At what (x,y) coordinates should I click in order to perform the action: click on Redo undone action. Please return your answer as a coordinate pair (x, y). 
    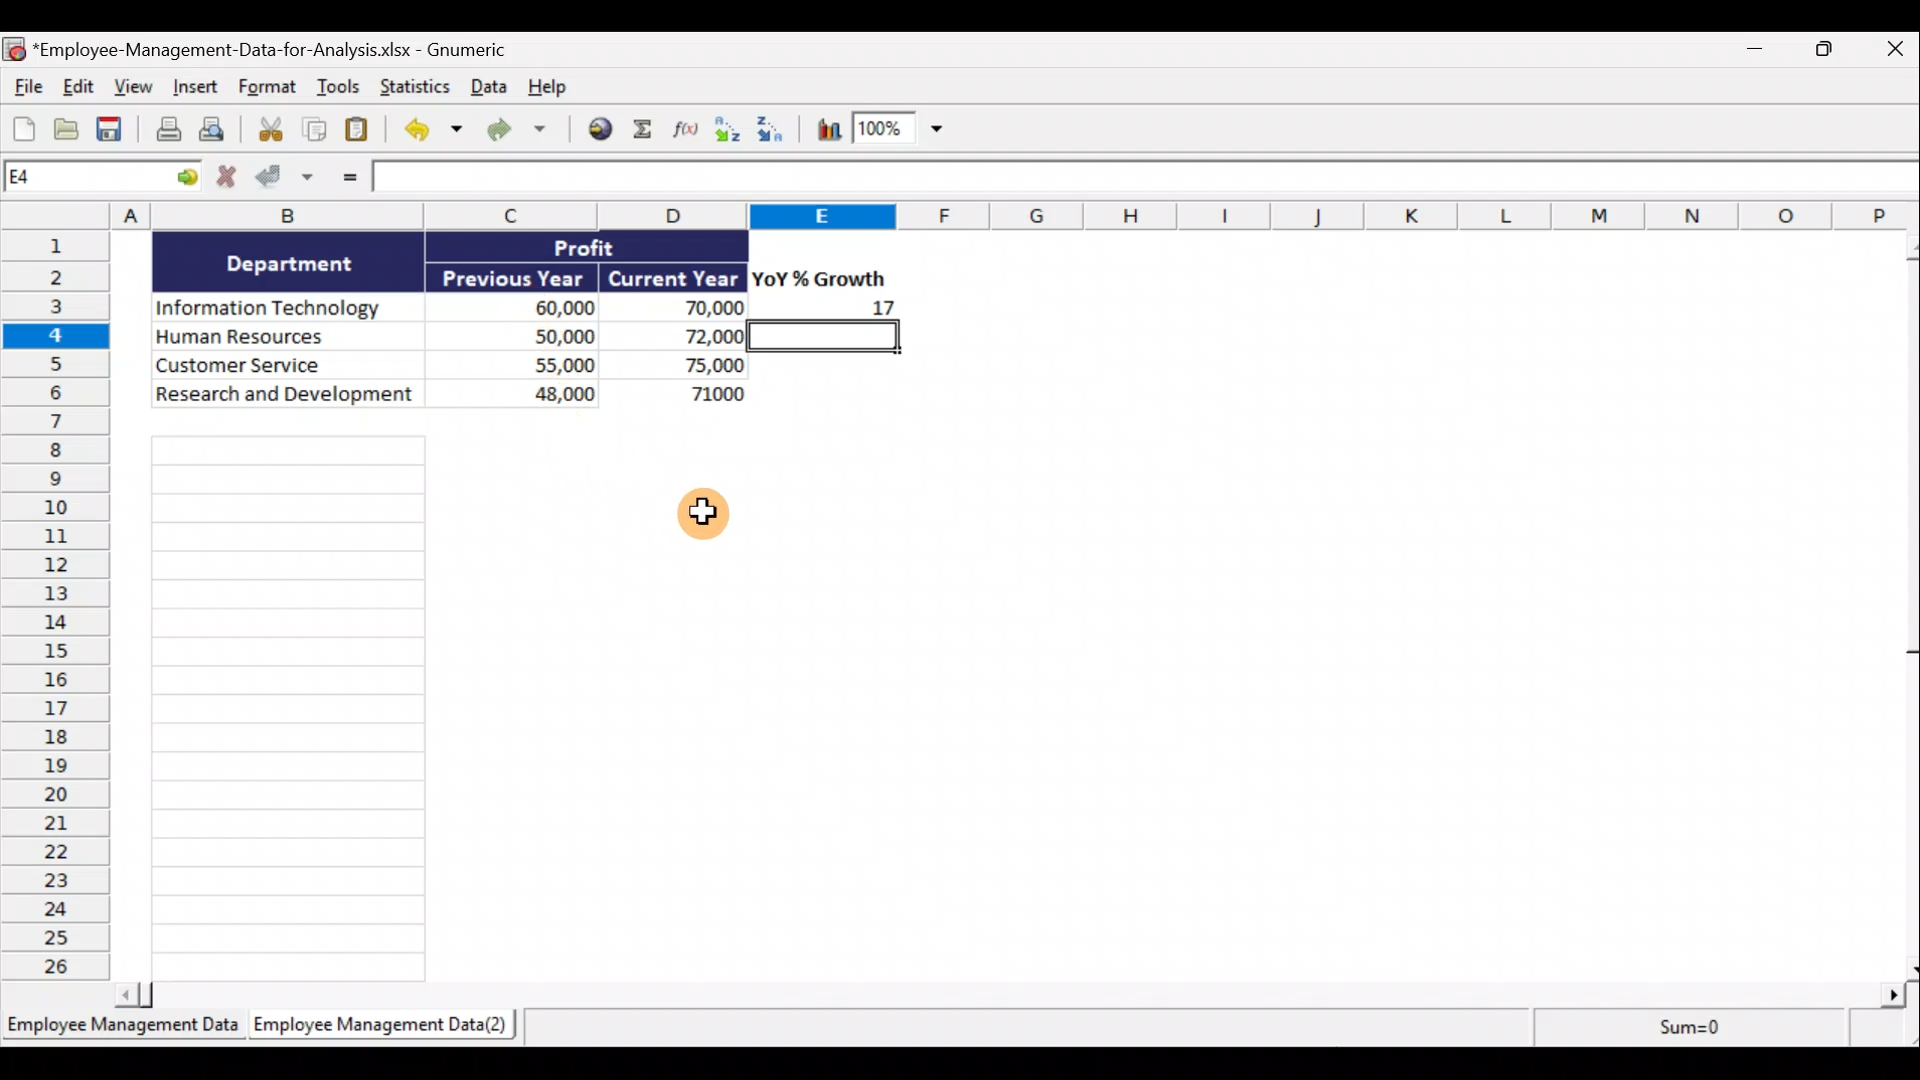
    Looking at the image, I should click on (514, 131).